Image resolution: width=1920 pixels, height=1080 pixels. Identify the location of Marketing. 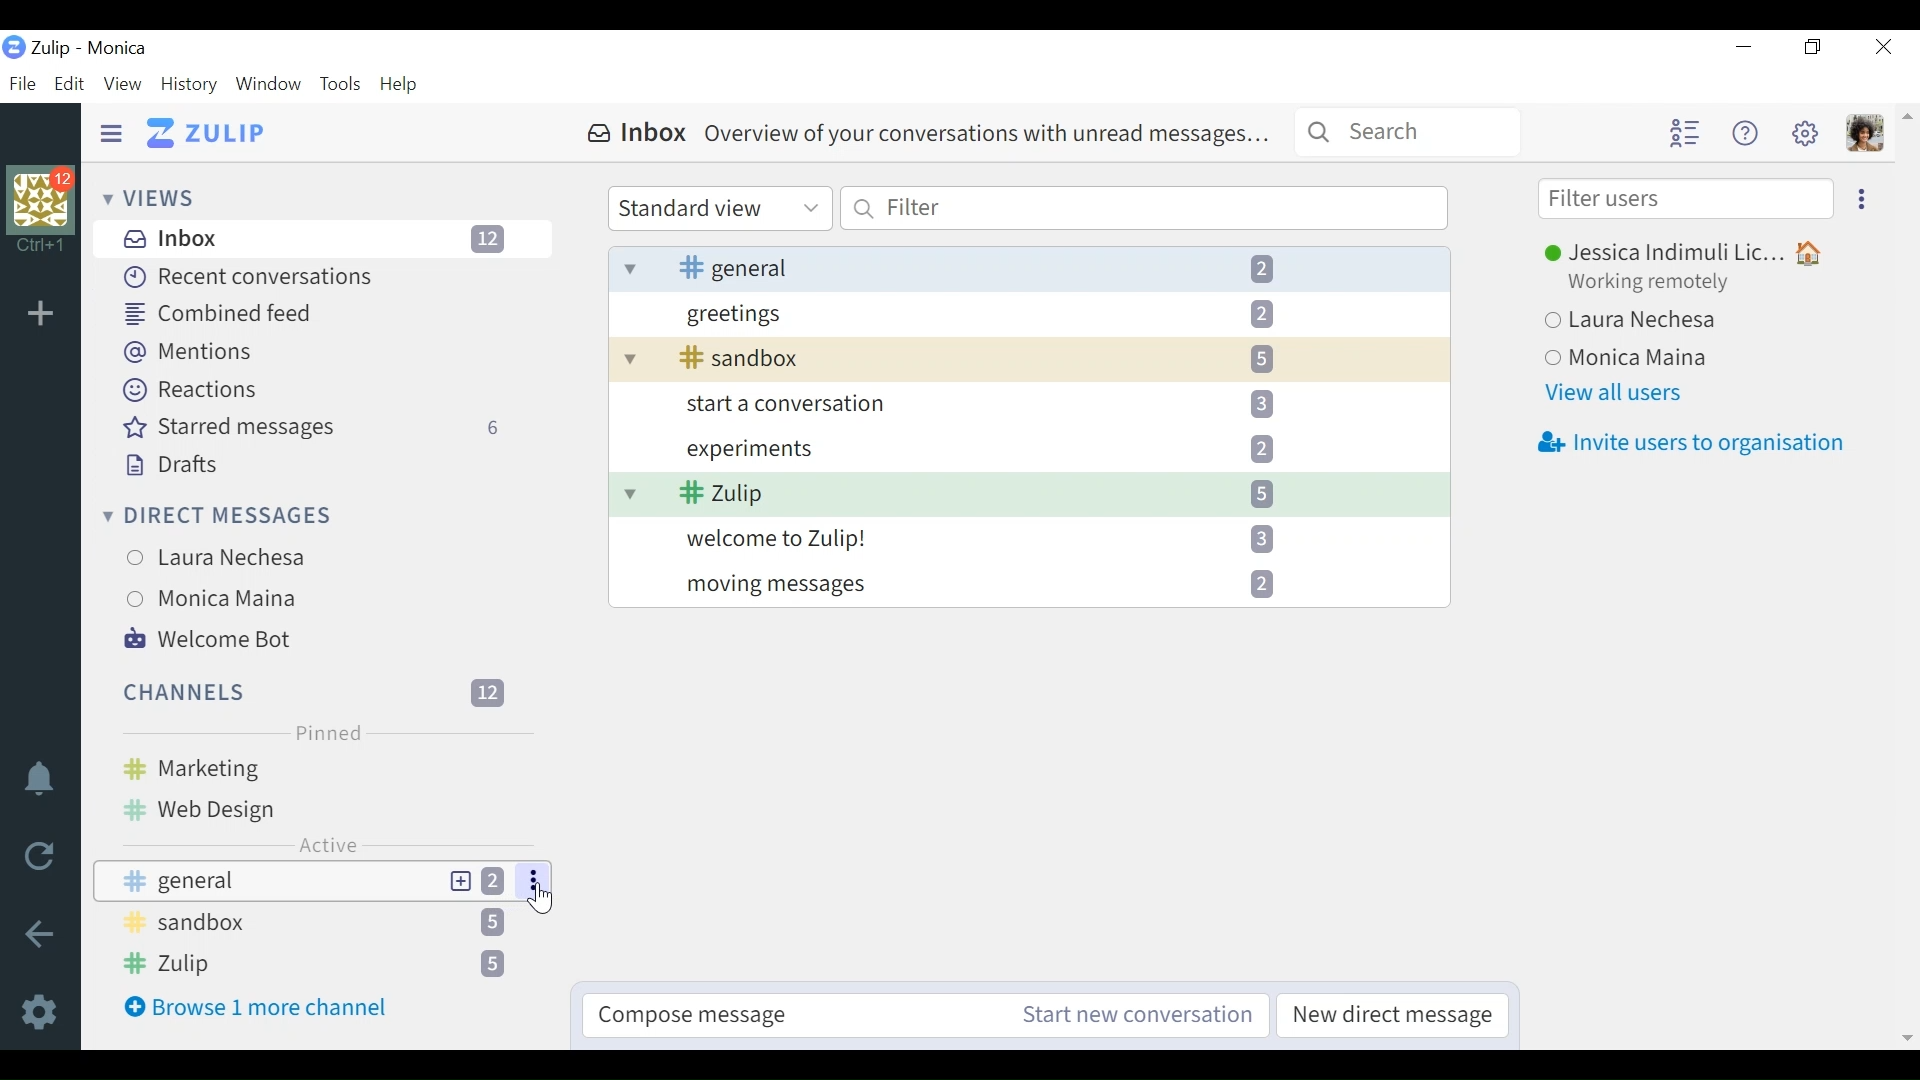
(314, 767).